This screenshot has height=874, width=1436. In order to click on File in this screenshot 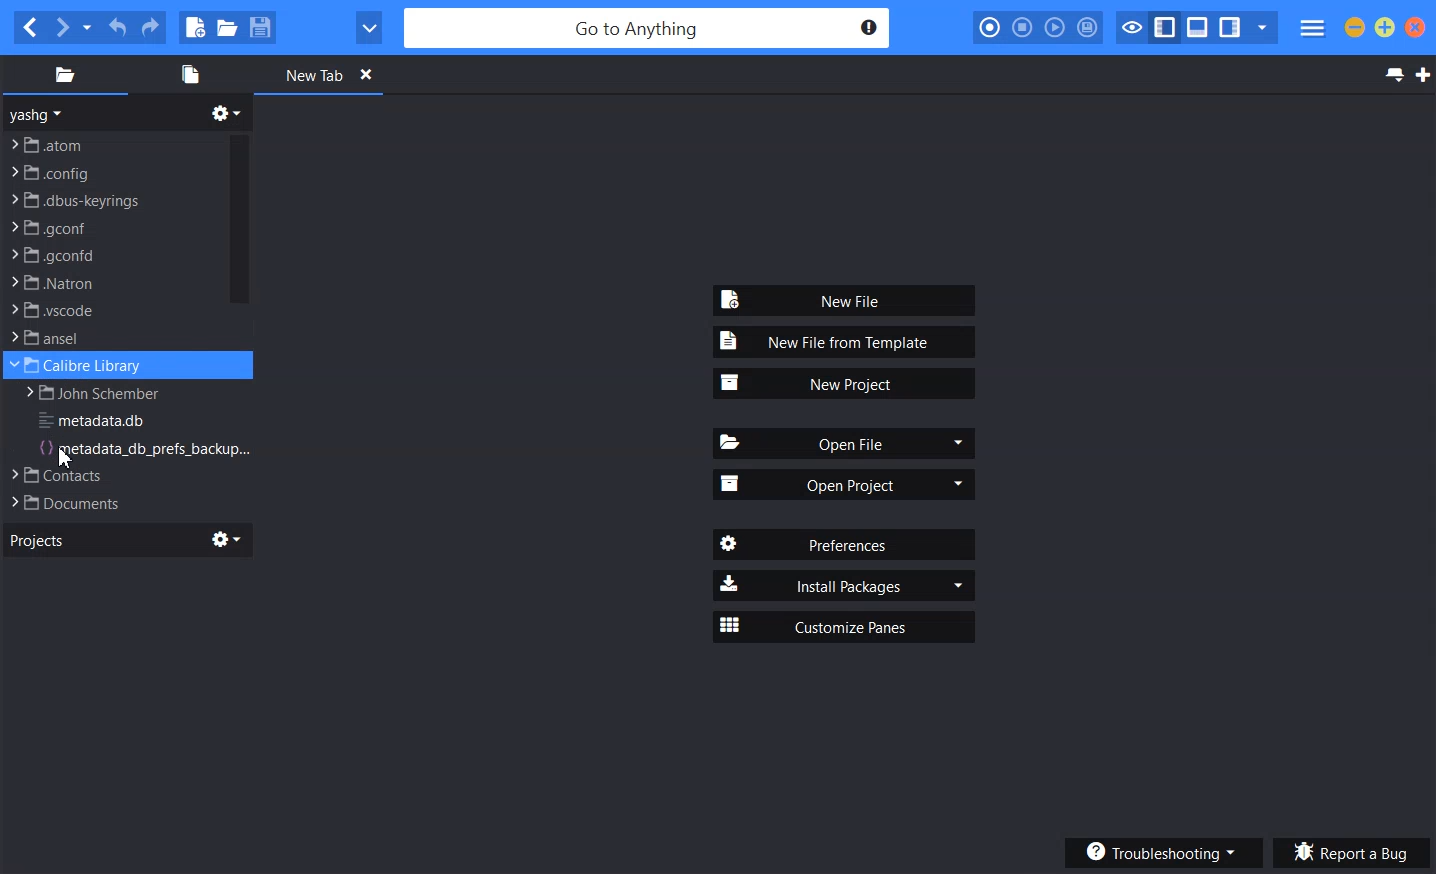, I will do `click(114, 143)`.